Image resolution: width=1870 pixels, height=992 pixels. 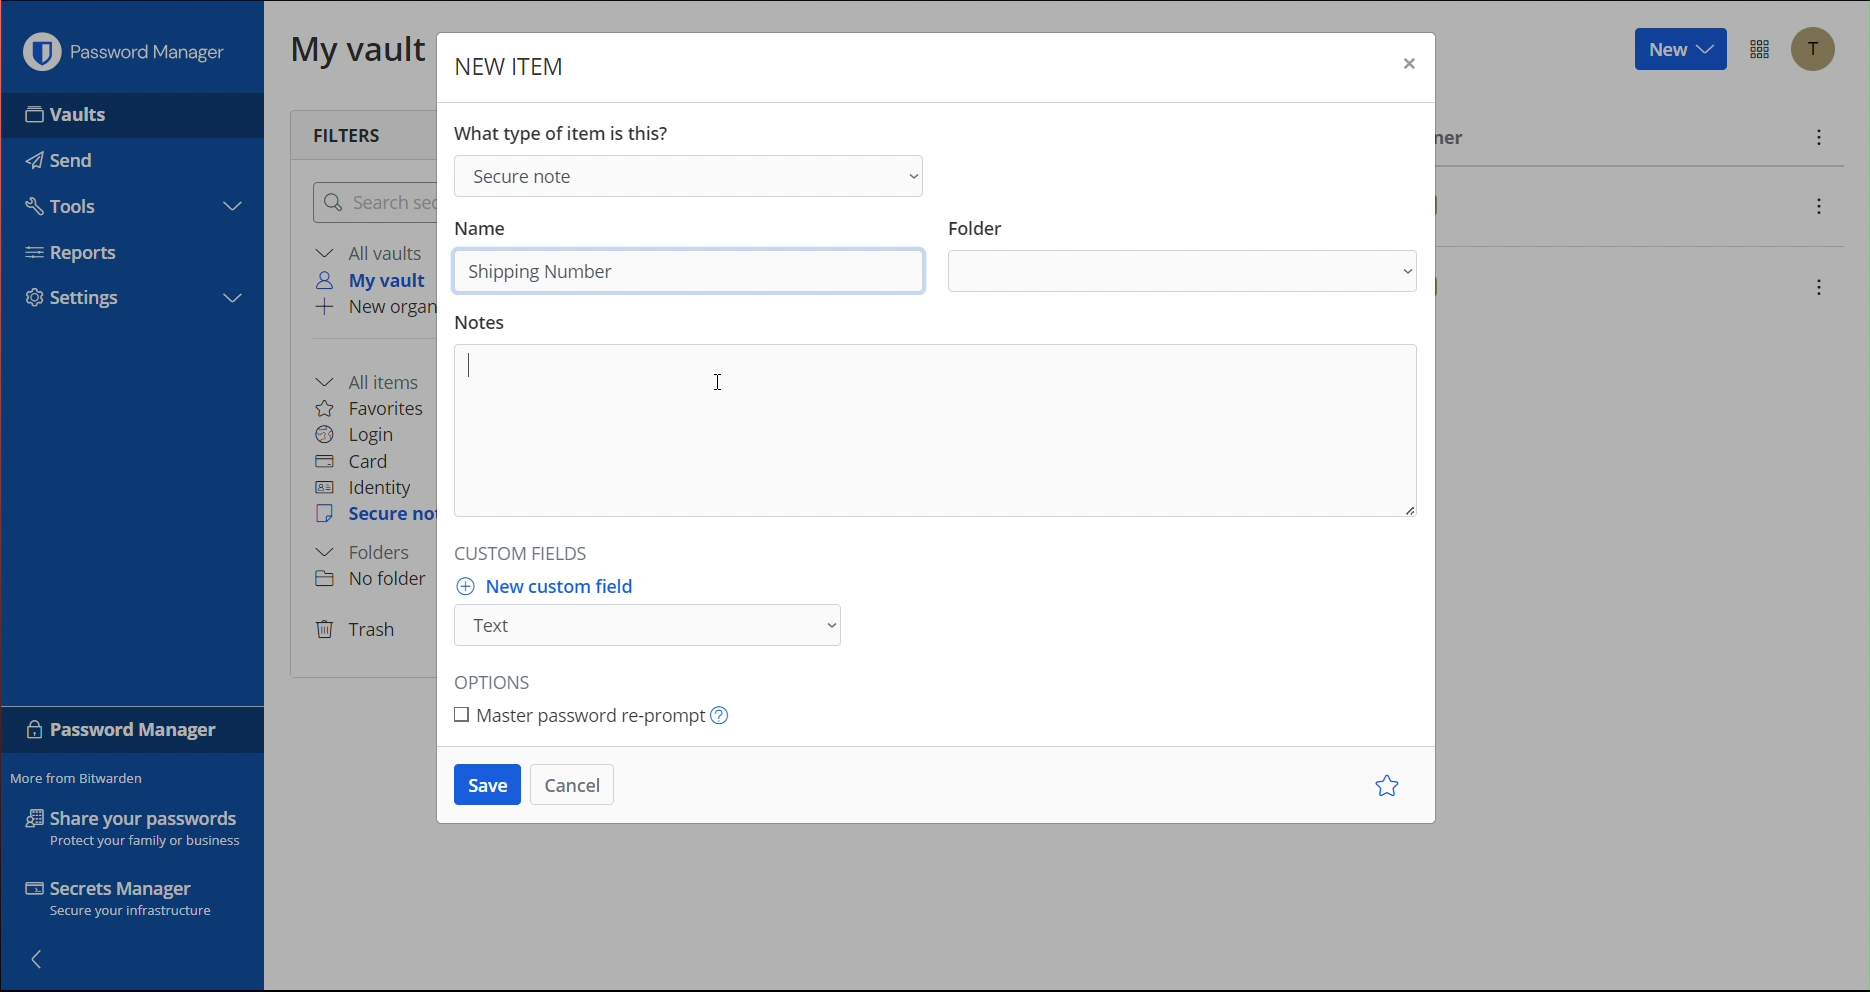 What do you see at coordinates (696, 176) in the screenshot?
I see `Secure note` at bounding box center [696, 176].